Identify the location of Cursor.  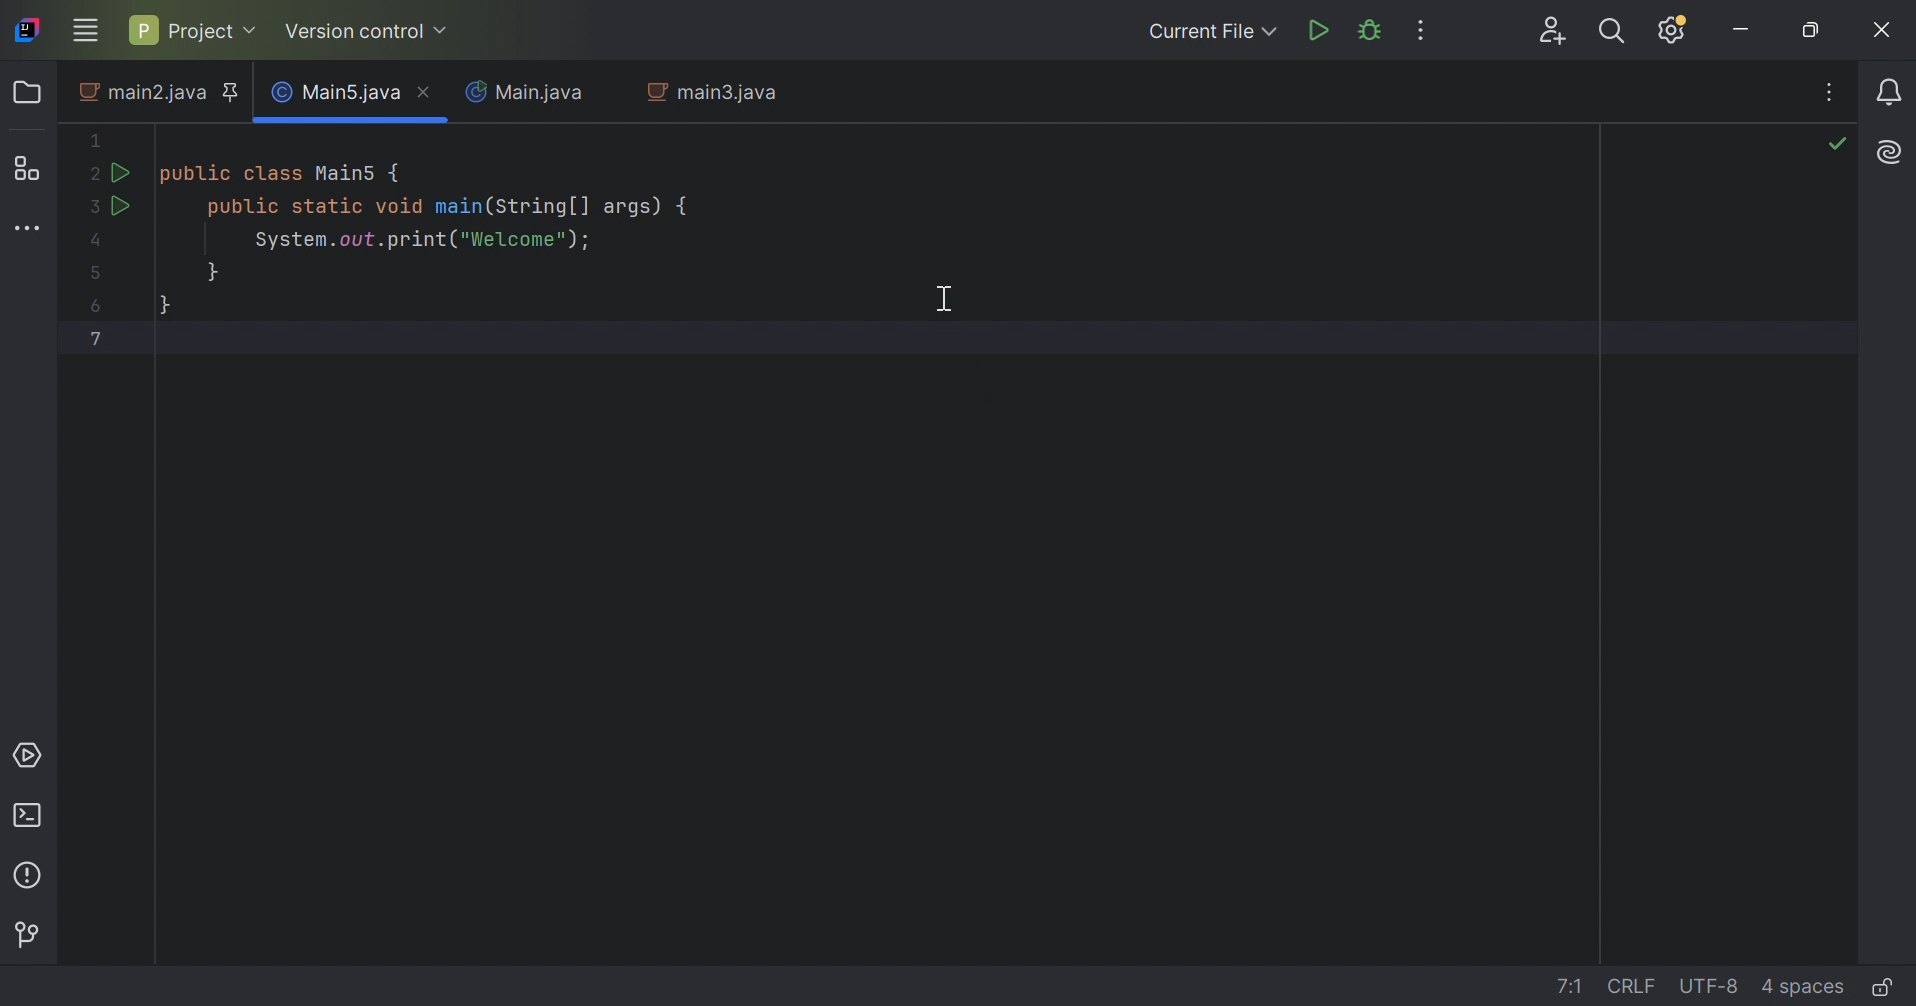
(942, 297).